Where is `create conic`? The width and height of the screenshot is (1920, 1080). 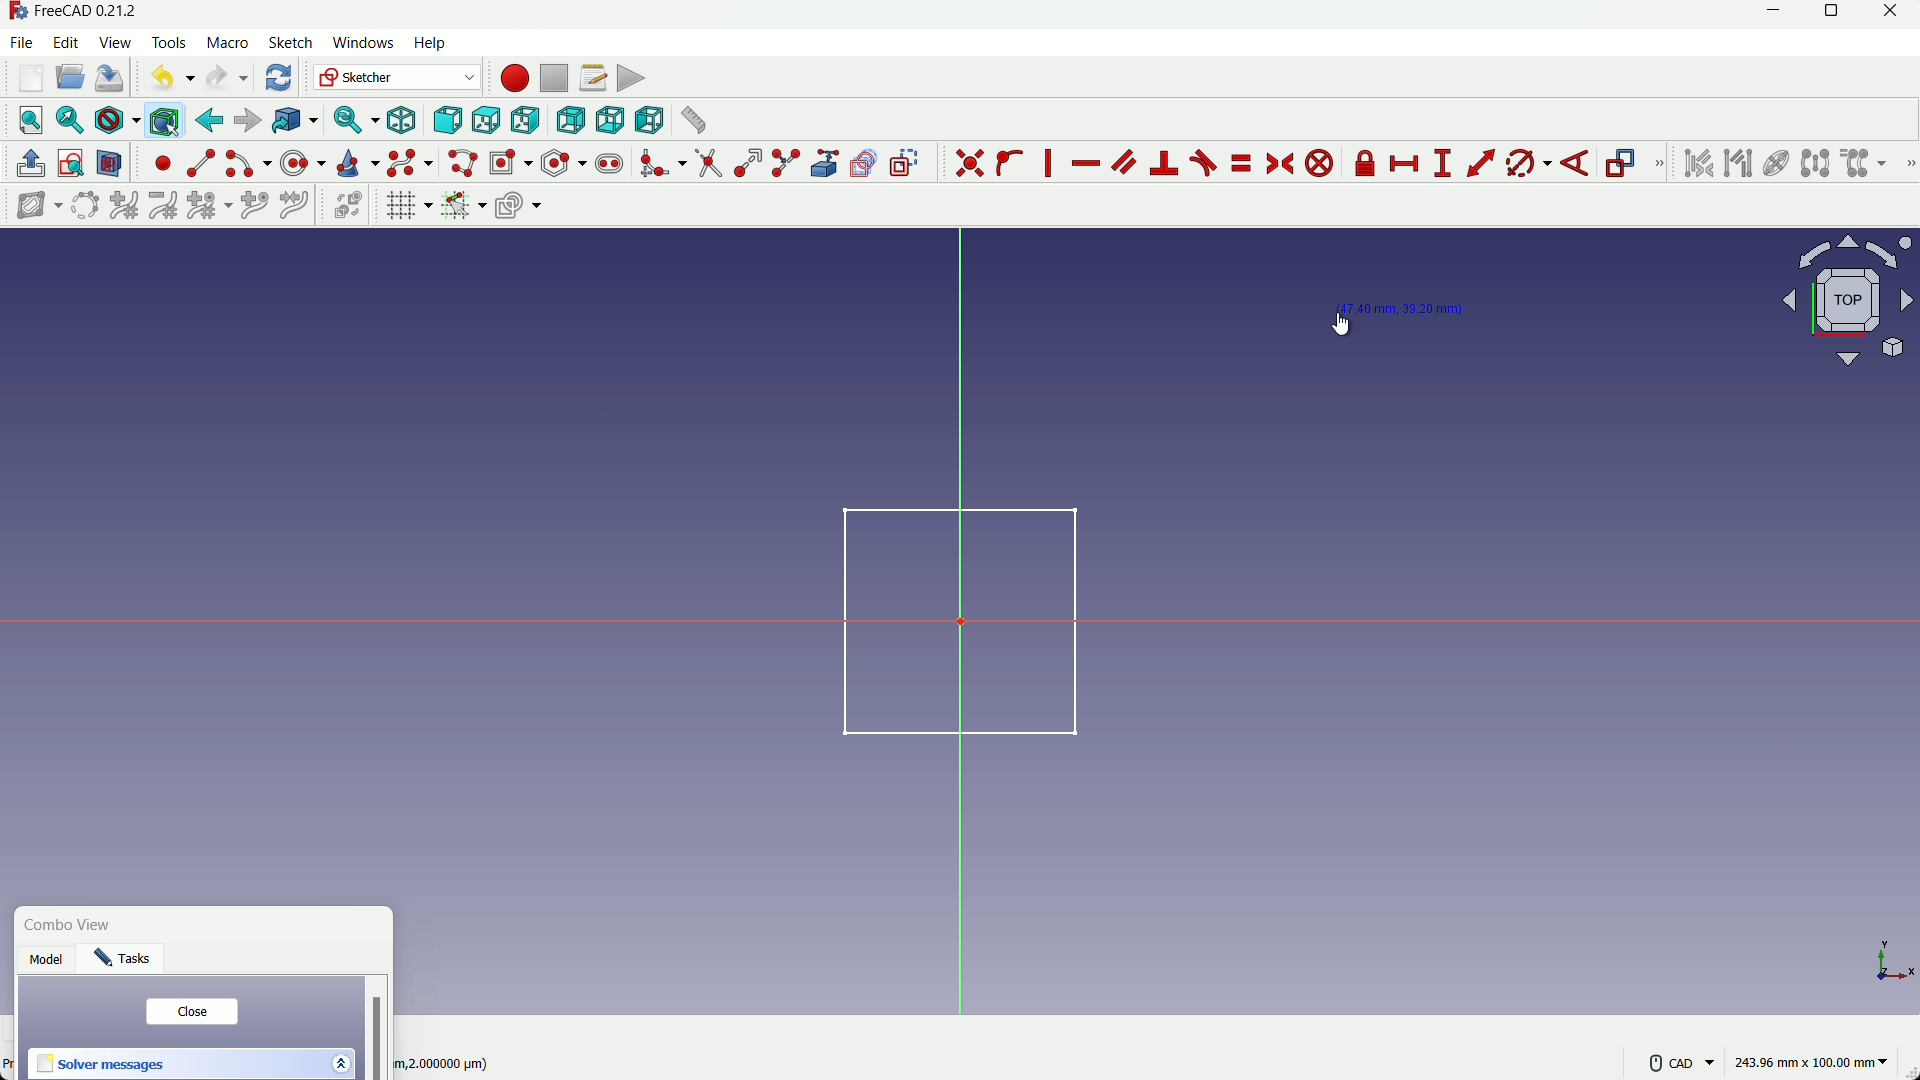 create conic is located at coordinates (356, 162).